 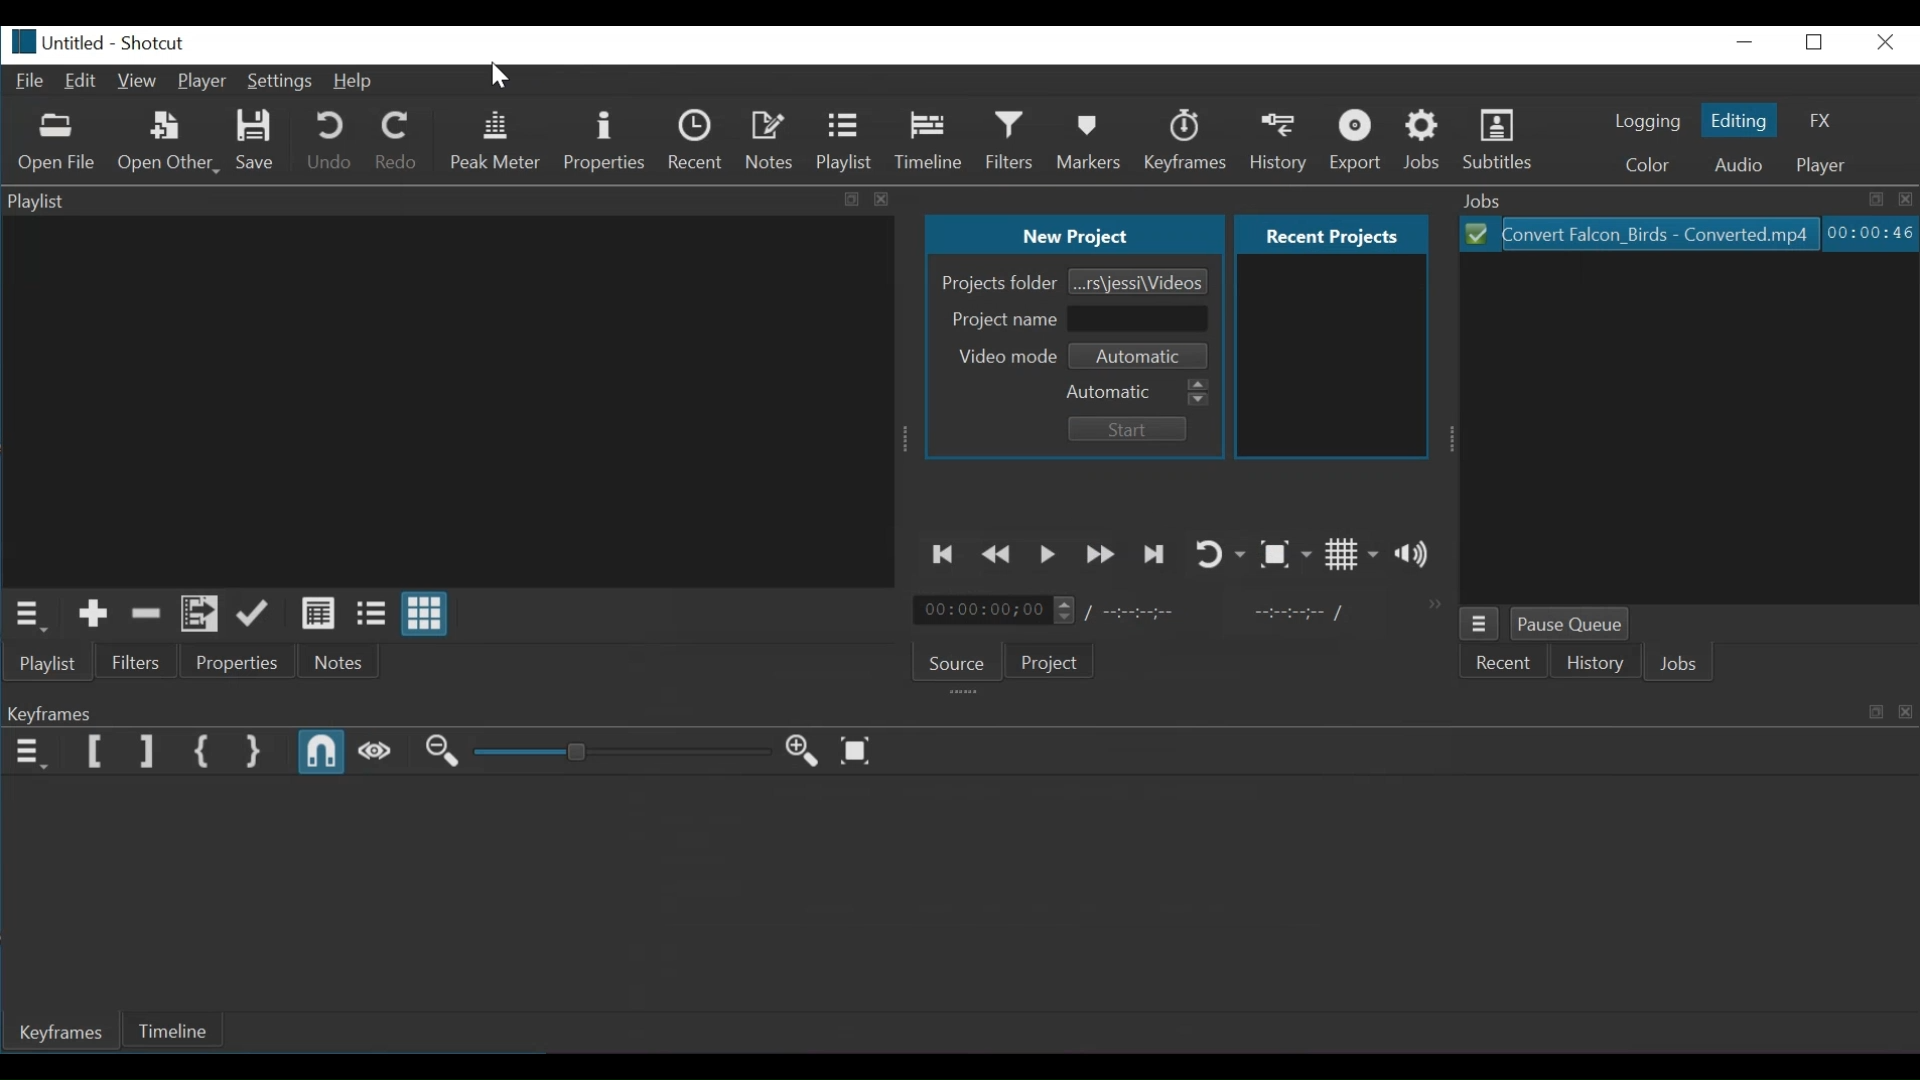 What do you see at coordinates (1601, 664) in the screenshot?
I see `History` at bounding box center [1601, 664].